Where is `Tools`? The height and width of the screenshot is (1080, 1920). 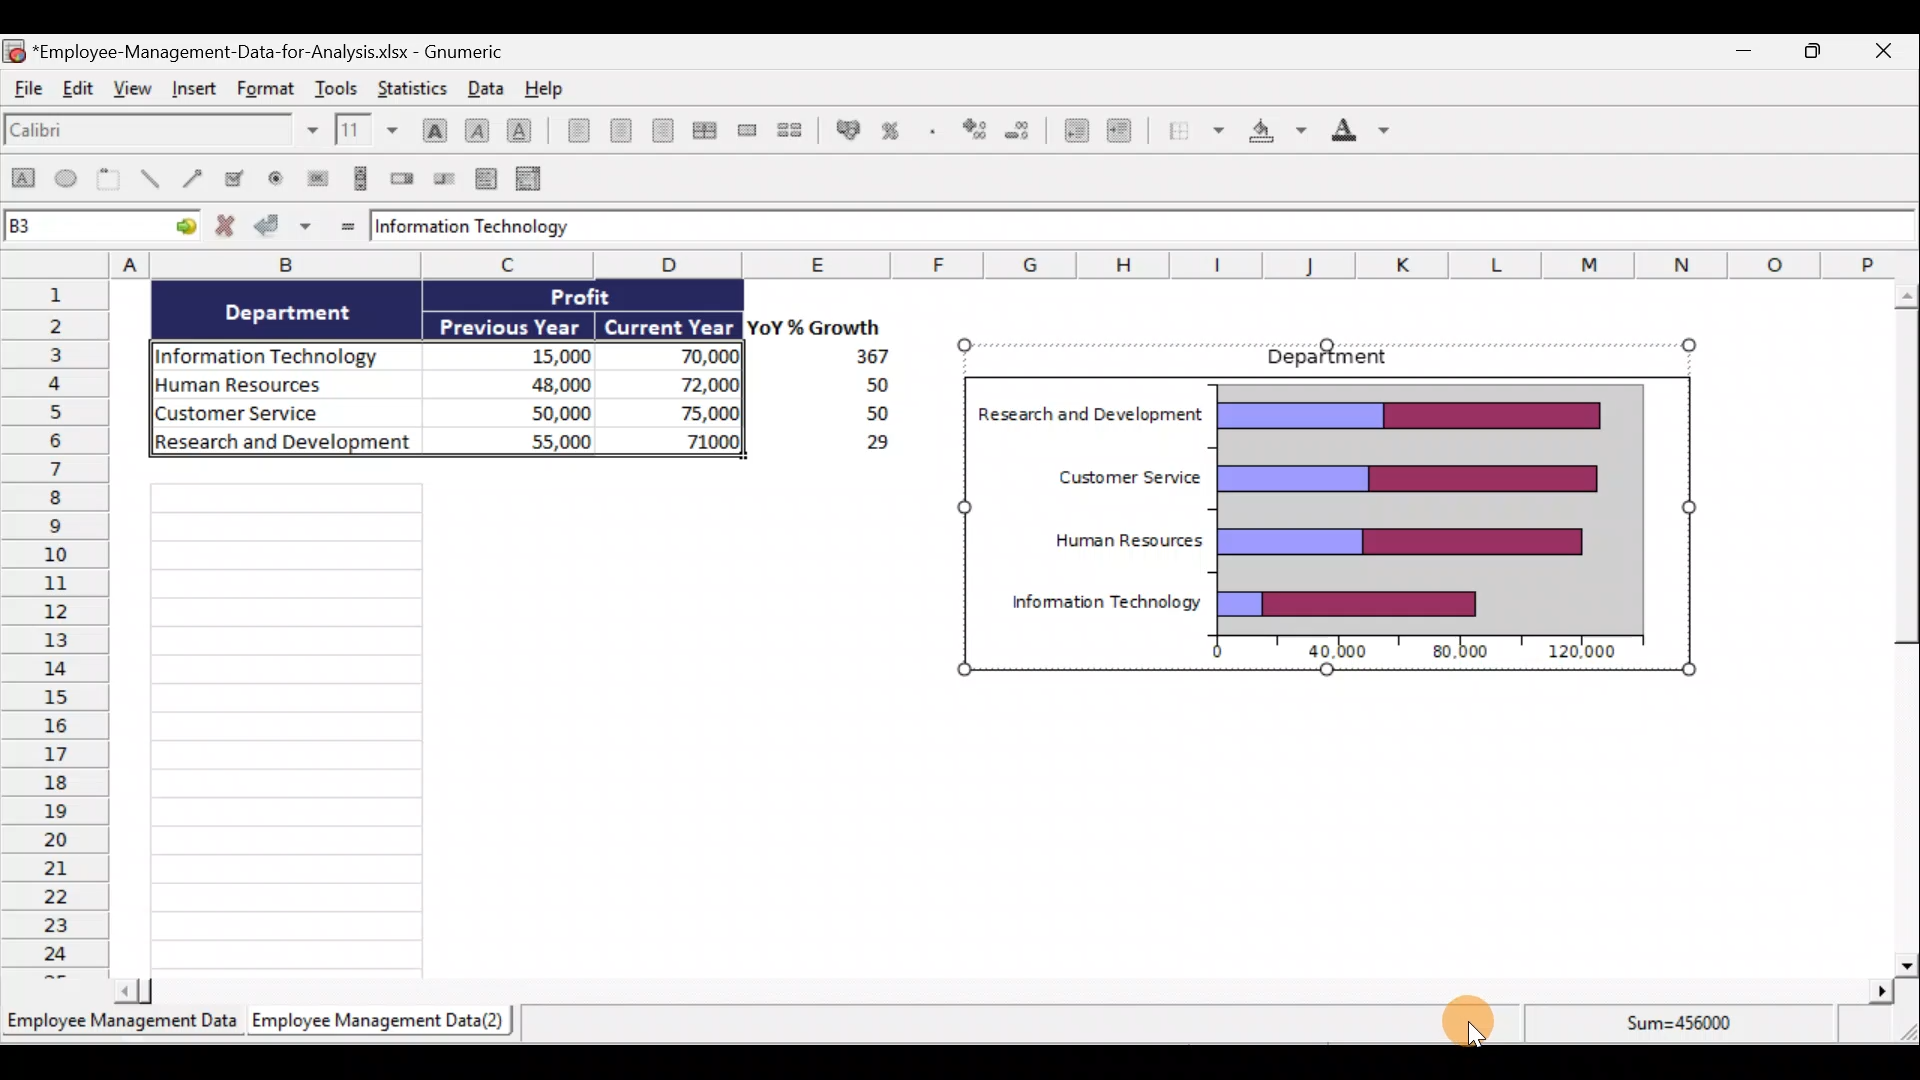
Tools is located at coordinates (341, 86).